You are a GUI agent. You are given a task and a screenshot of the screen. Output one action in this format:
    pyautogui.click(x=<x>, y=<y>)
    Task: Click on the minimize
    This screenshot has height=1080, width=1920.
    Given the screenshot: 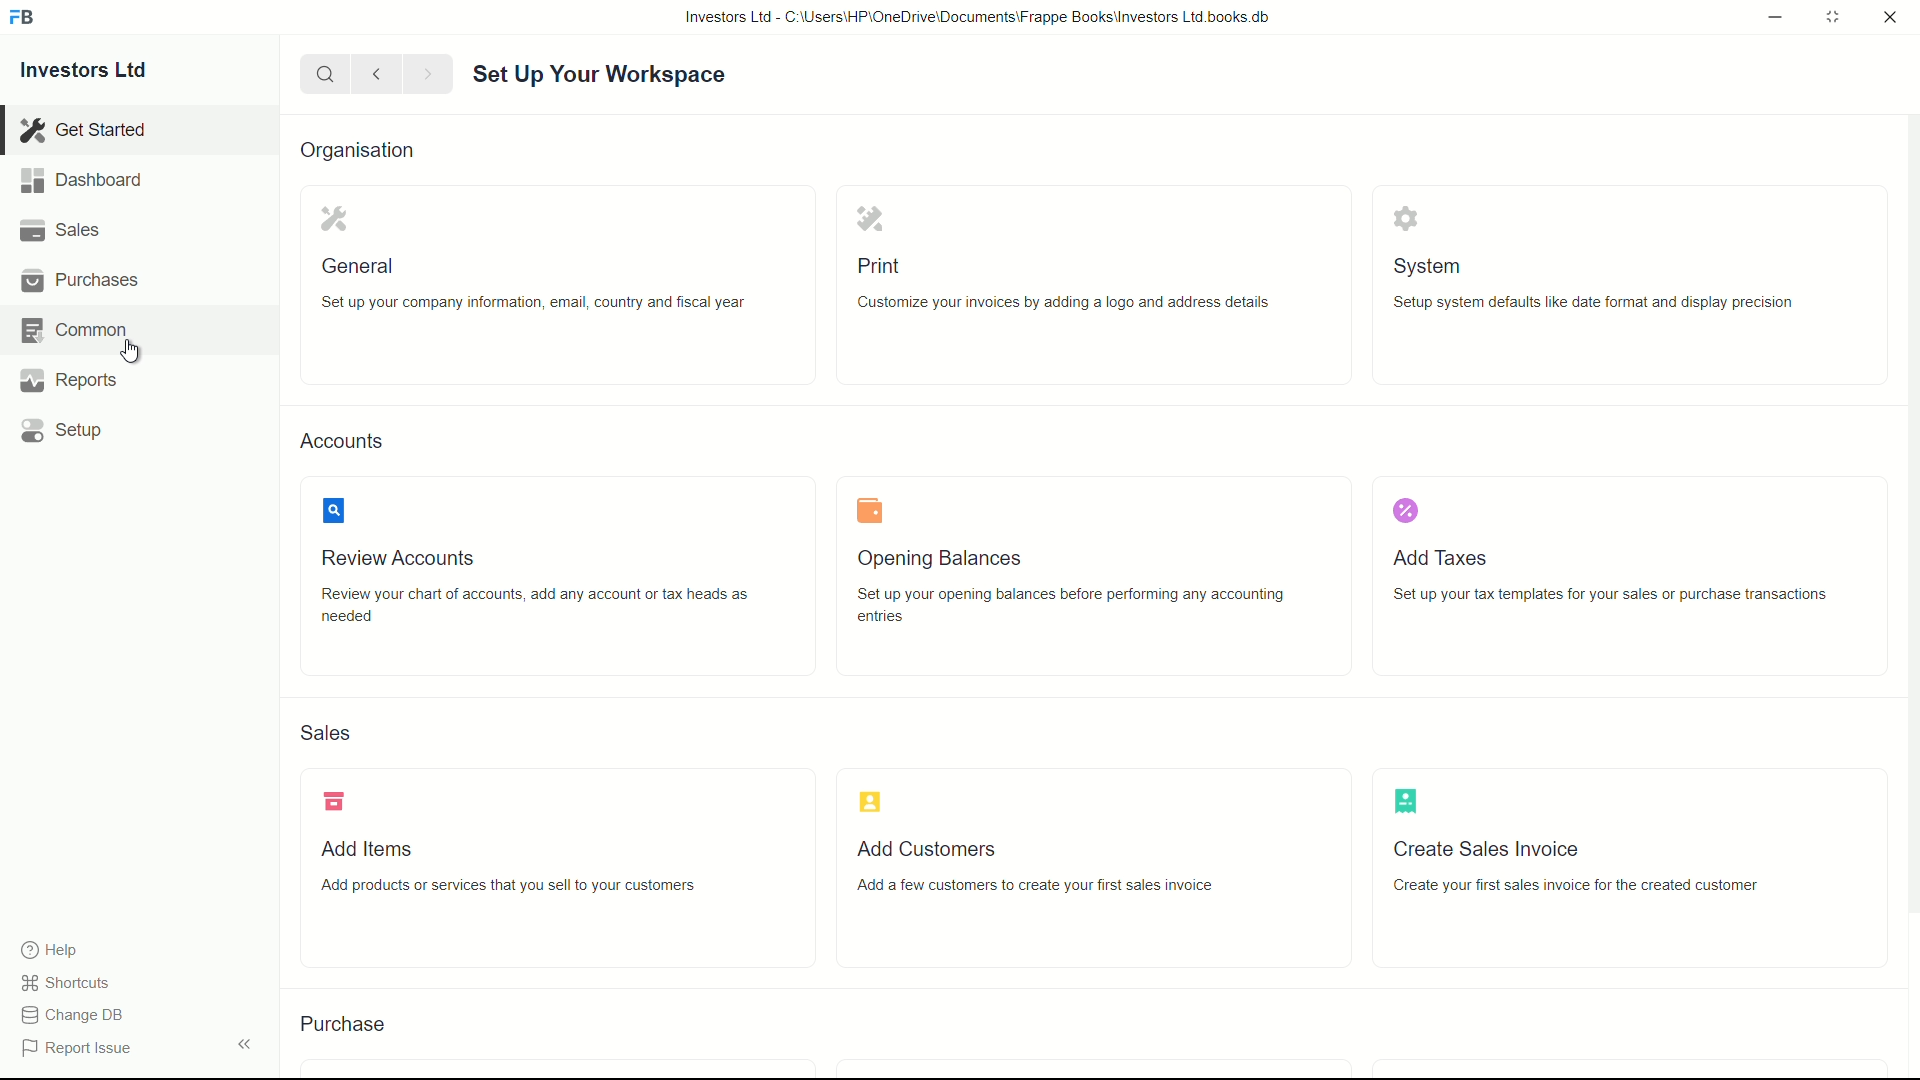 What is the action you would take?
    pyautogui.click(x=1770, y=15)
    